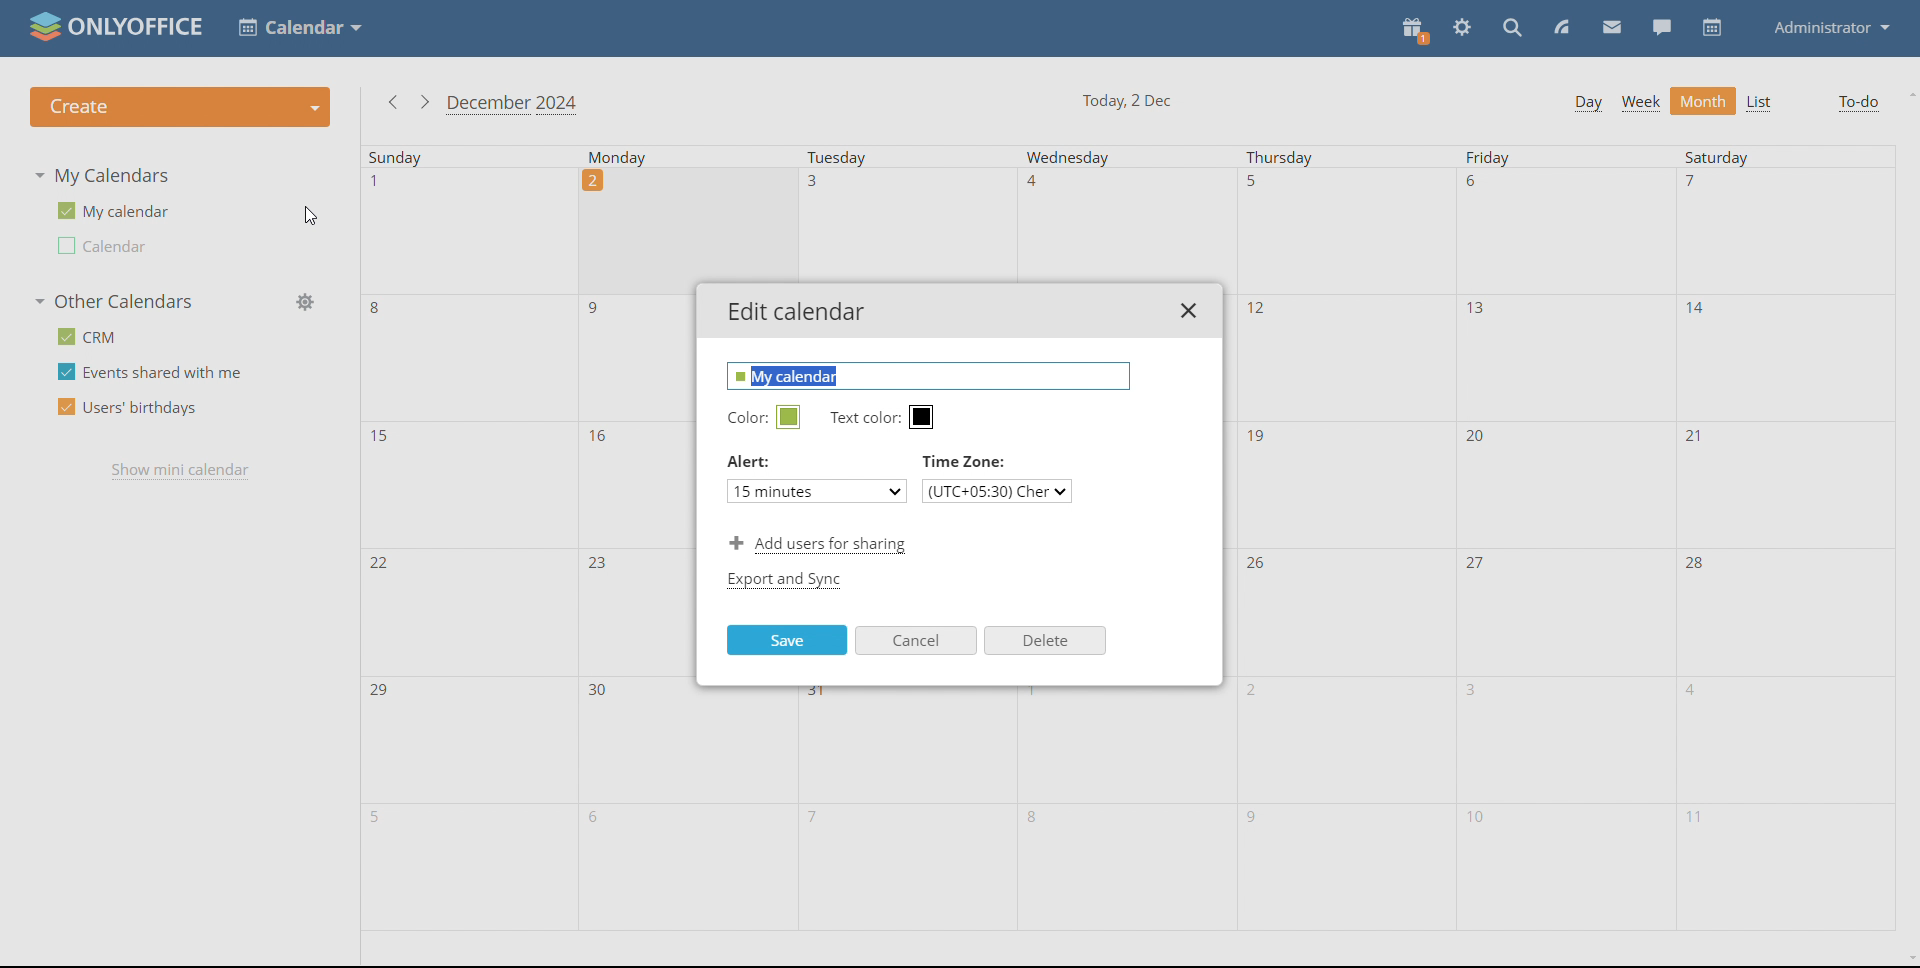 Image resolution: width=1920 pixels, height=968 pixels. Describe the element at coordinates (113, 211) in the screenshot. I see `my calendar` at that location.